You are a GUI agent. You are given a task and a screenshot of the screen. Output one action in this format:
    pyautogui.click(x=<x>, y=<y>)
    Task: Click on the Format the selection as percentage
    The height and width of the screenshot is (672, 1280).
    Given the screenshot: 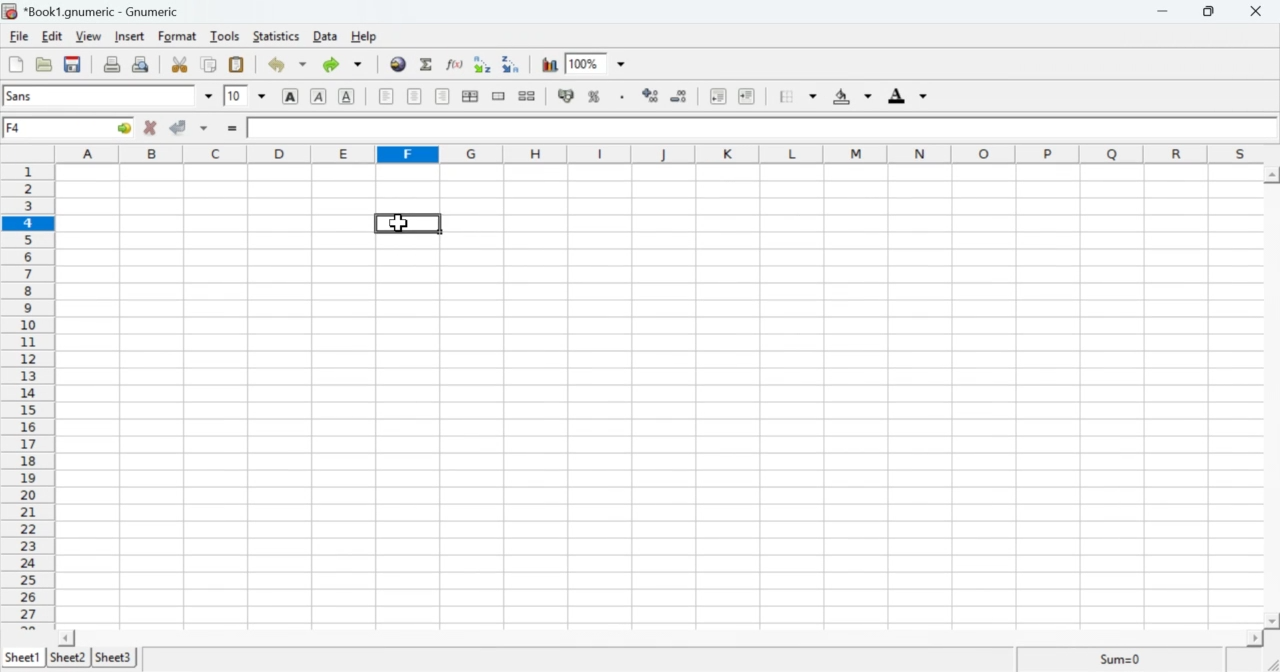 What is the action you would take?
    pyautogui.click(x=594, y=96)
    